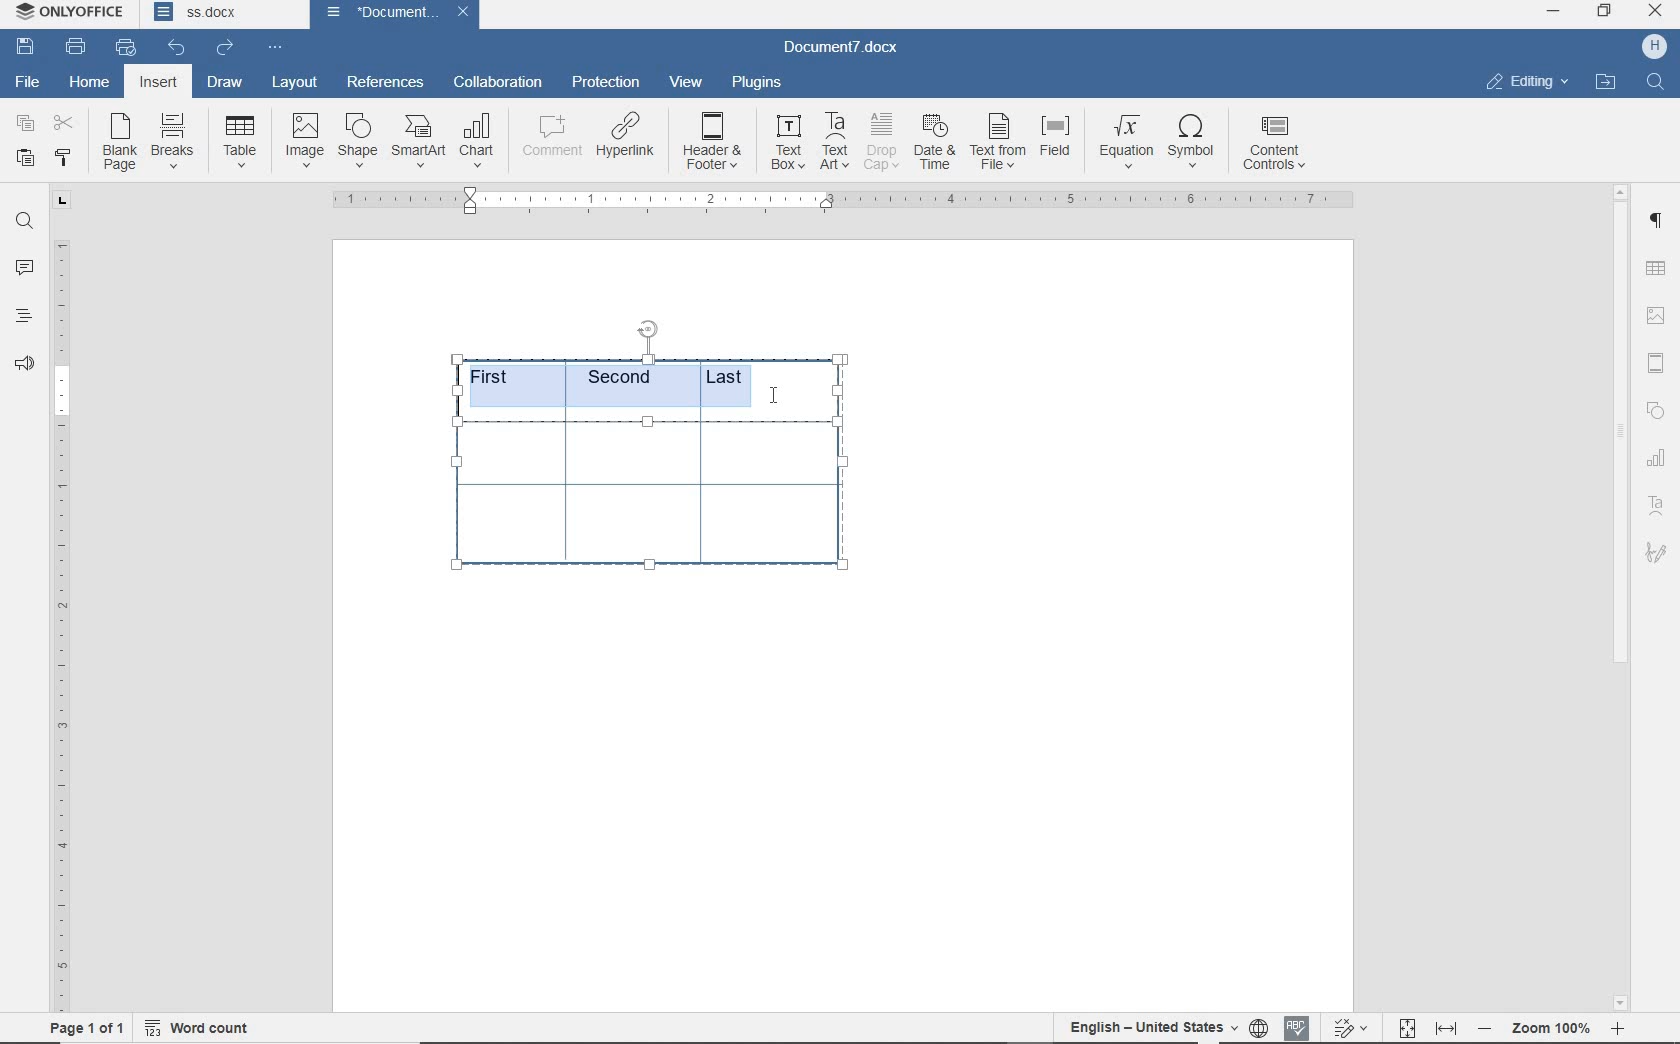  What do you see at coordinates (1659, 509) in the screenshot?
I see `text art` at bounding box center [1659, 509].